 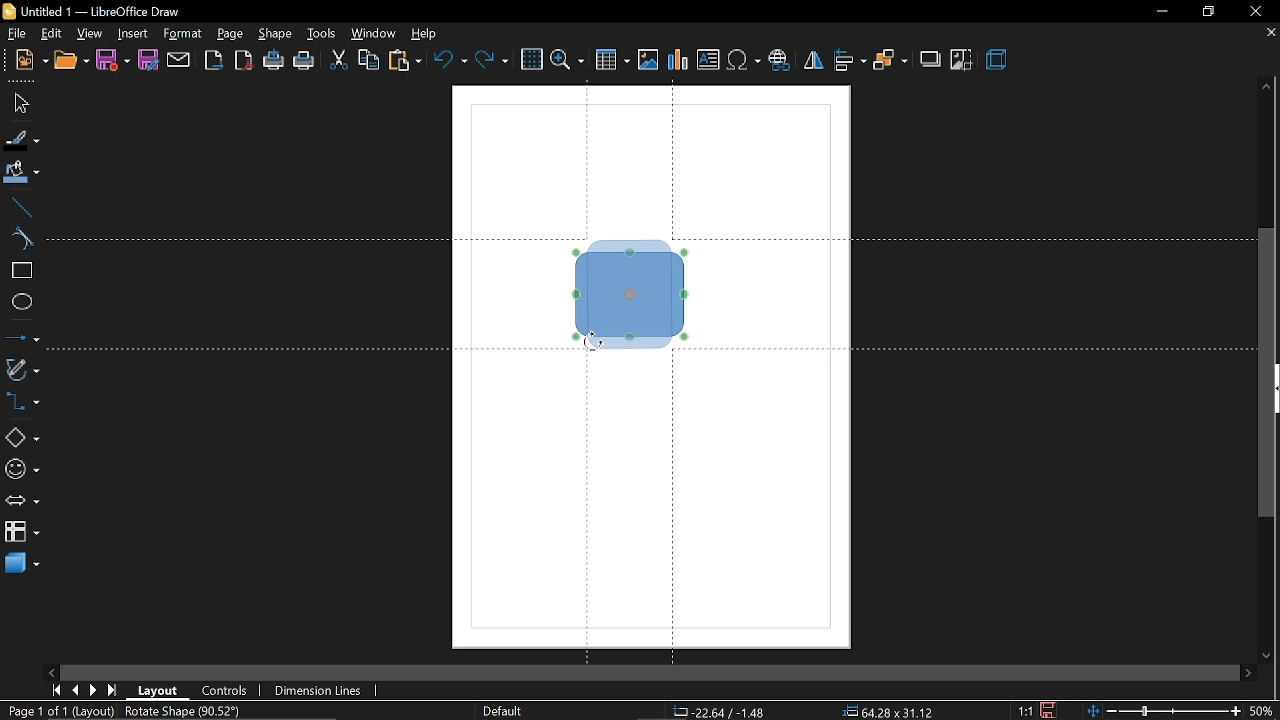 What do you see at coordinates (1246, 673) in the screenshot?
I see `move right` at bounding box center [1246, 673].